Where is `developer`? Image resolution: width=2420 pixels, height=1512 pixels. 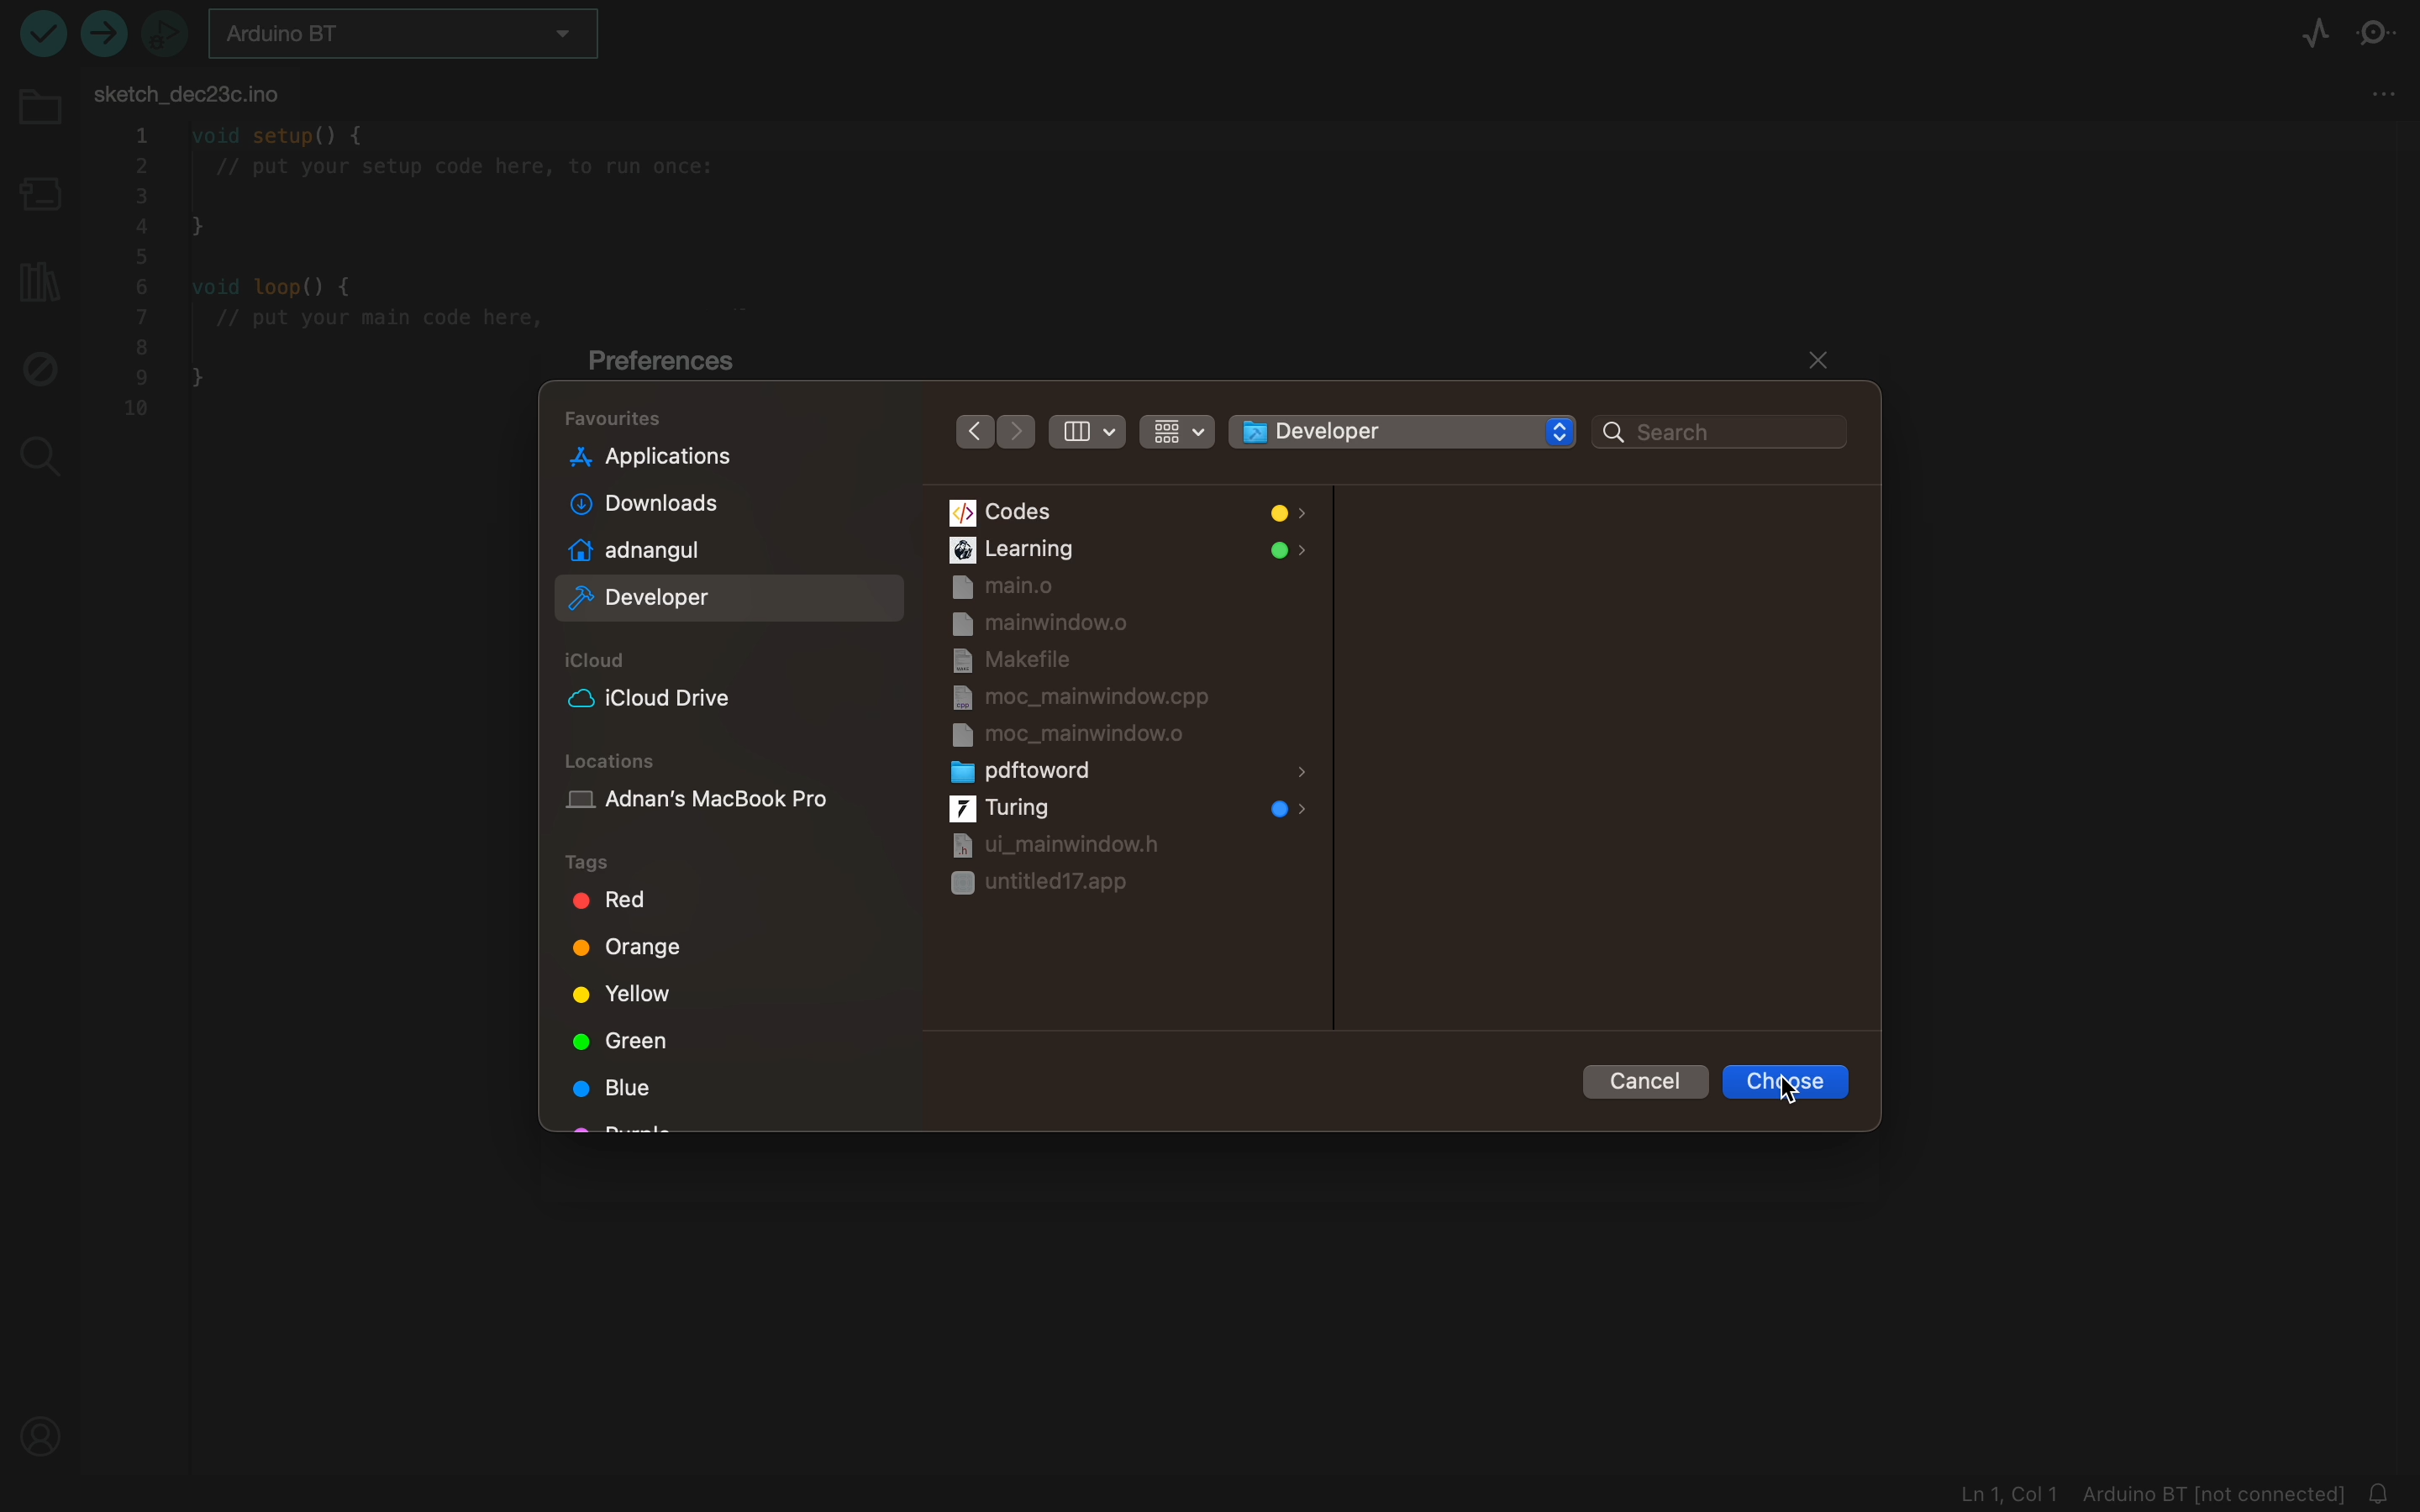
developer is located at coordinates (652, 595).